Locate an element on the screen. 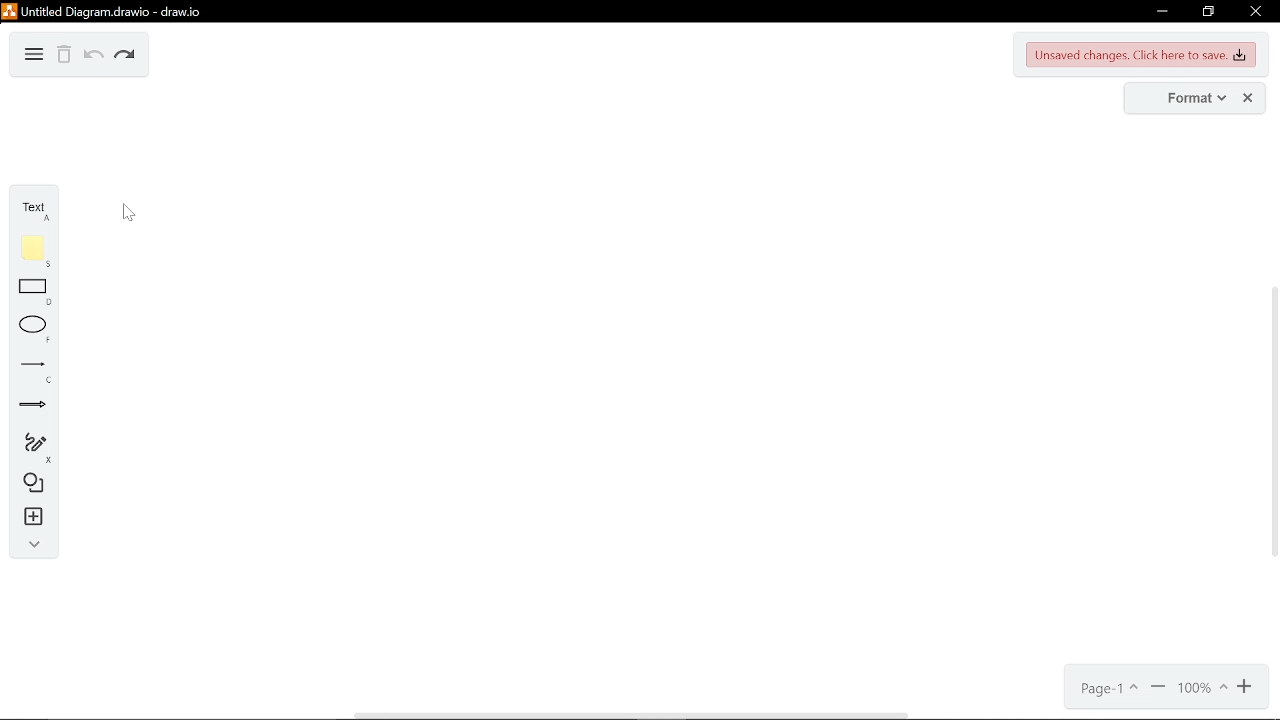 This screenshot has width=1280, height=720. lines is located at coordinates (37, 372).